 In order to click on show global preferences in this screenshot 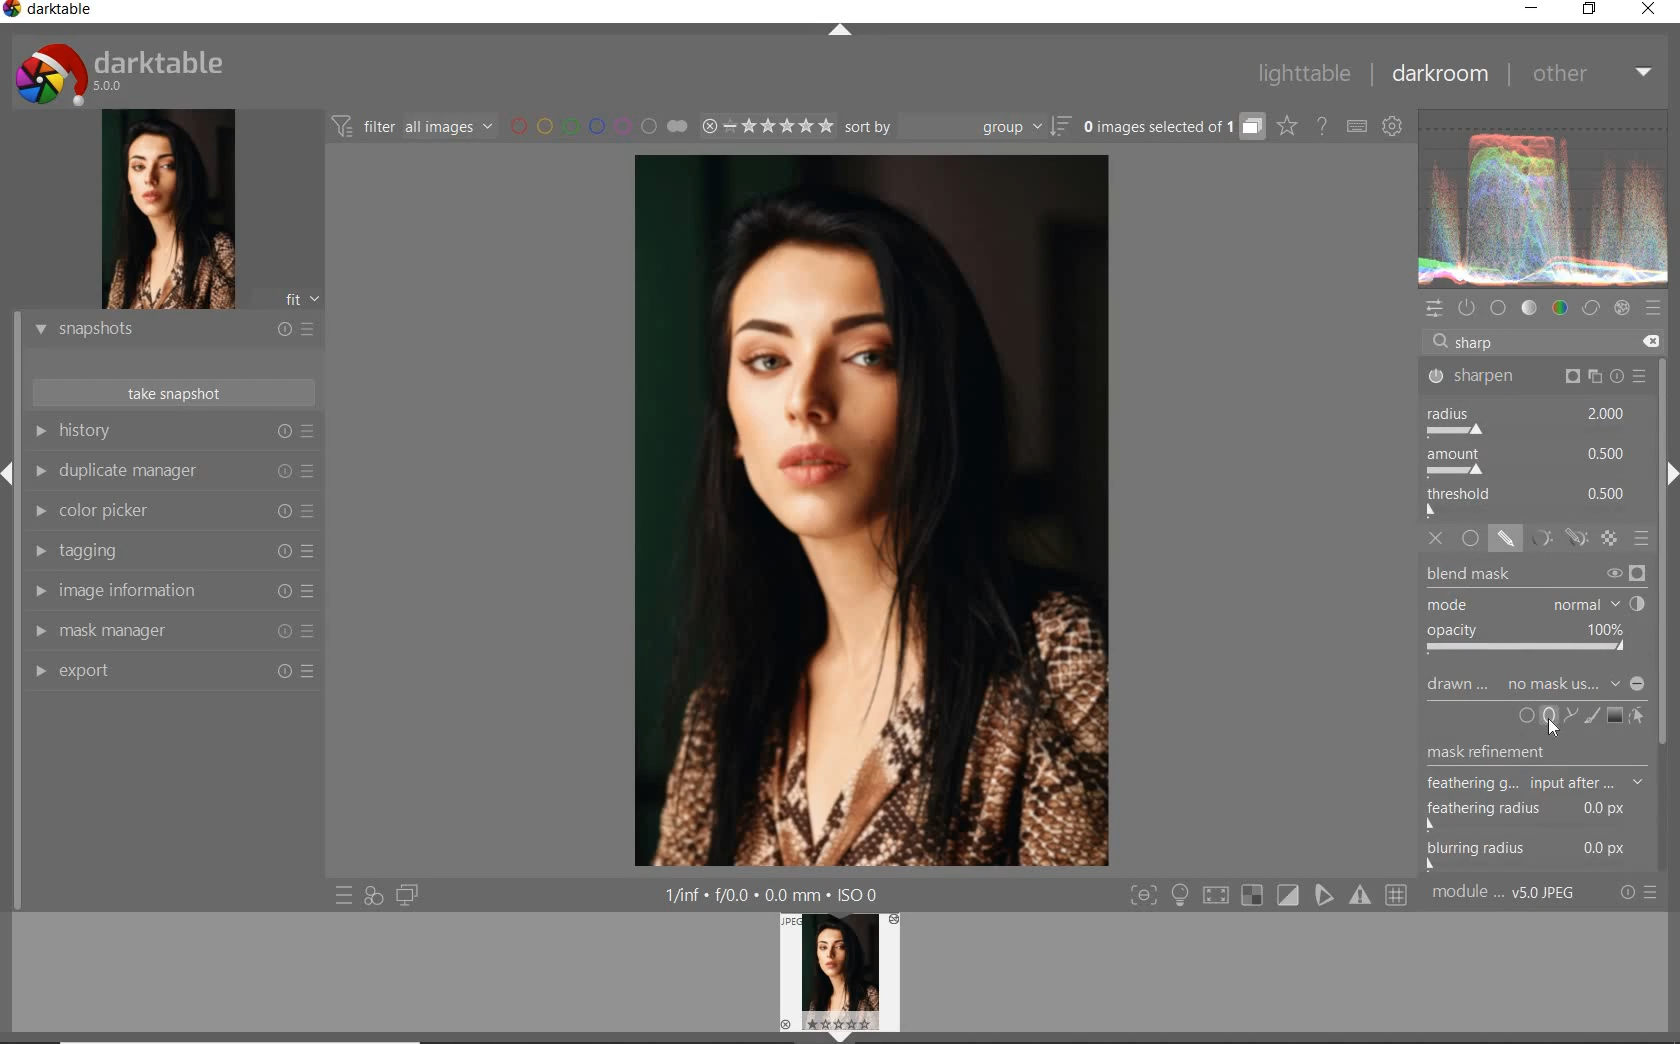, I will do `click(1391, 122)`.